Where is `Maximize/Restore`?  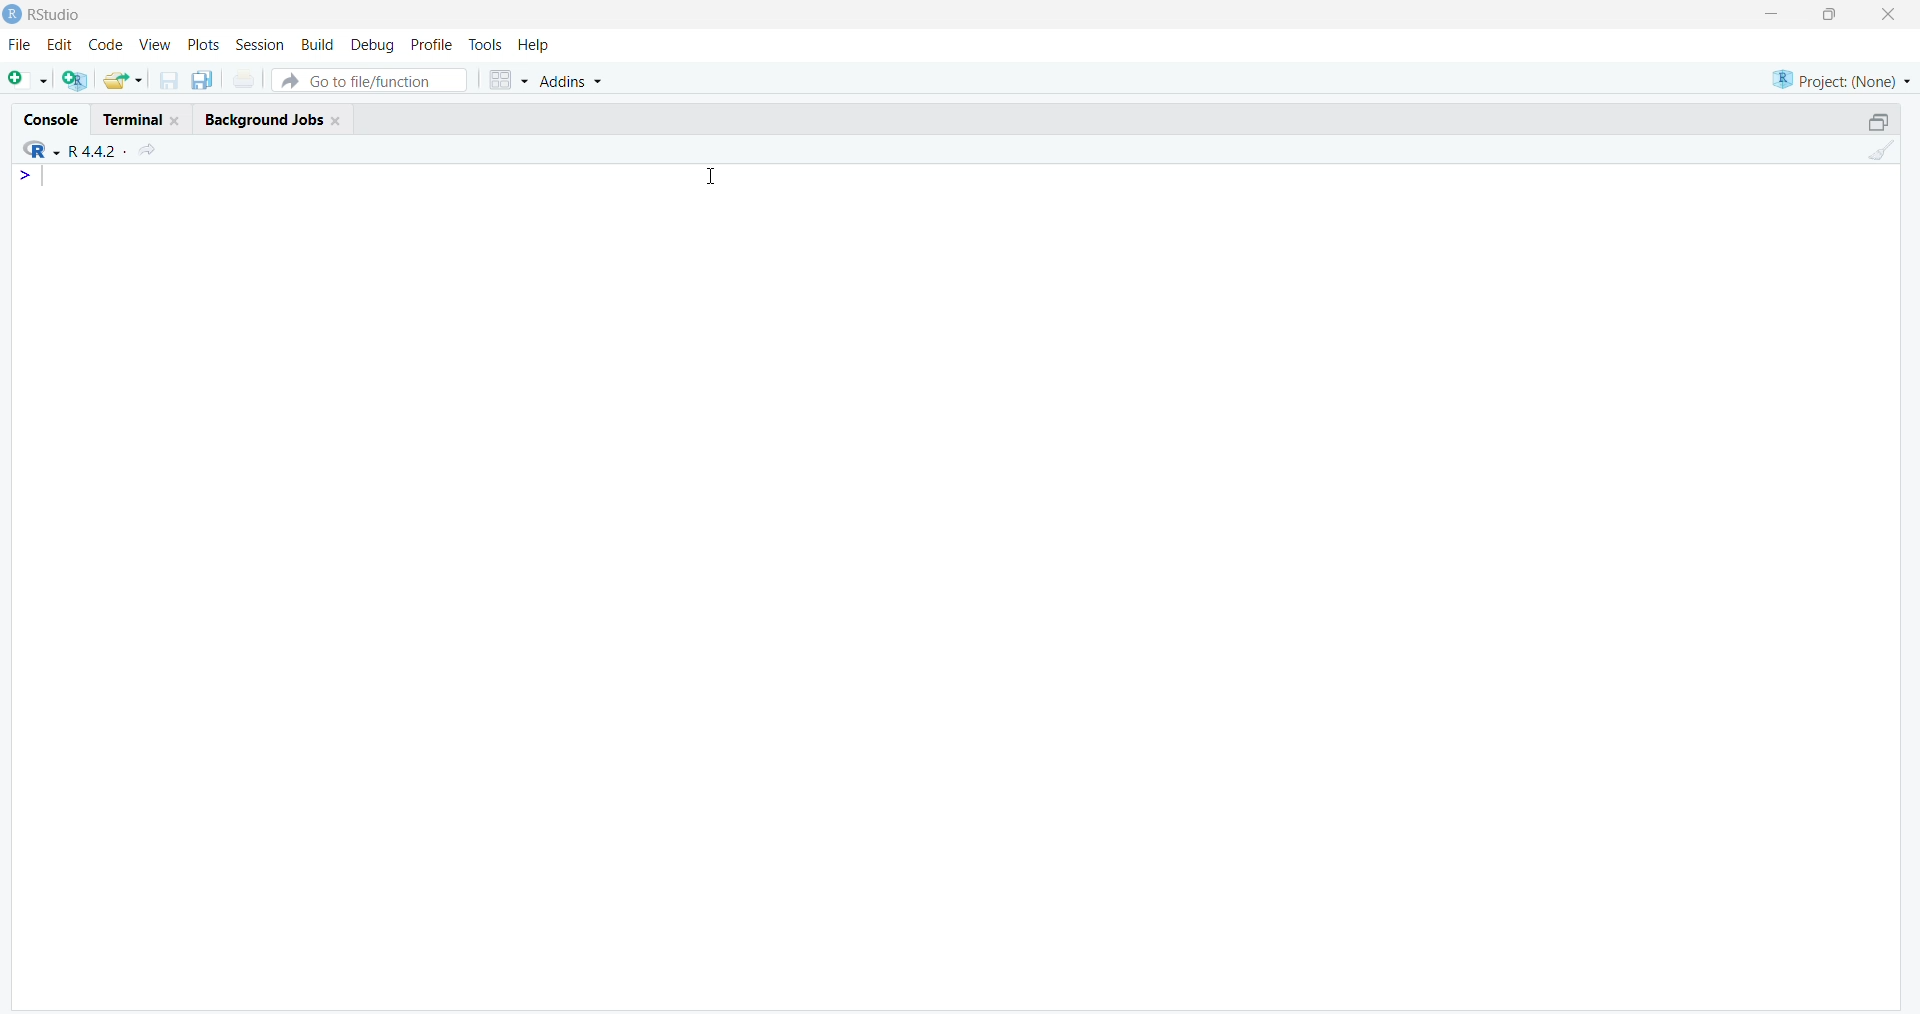 Maximize/Restore is located at coordinates (1878, 120).